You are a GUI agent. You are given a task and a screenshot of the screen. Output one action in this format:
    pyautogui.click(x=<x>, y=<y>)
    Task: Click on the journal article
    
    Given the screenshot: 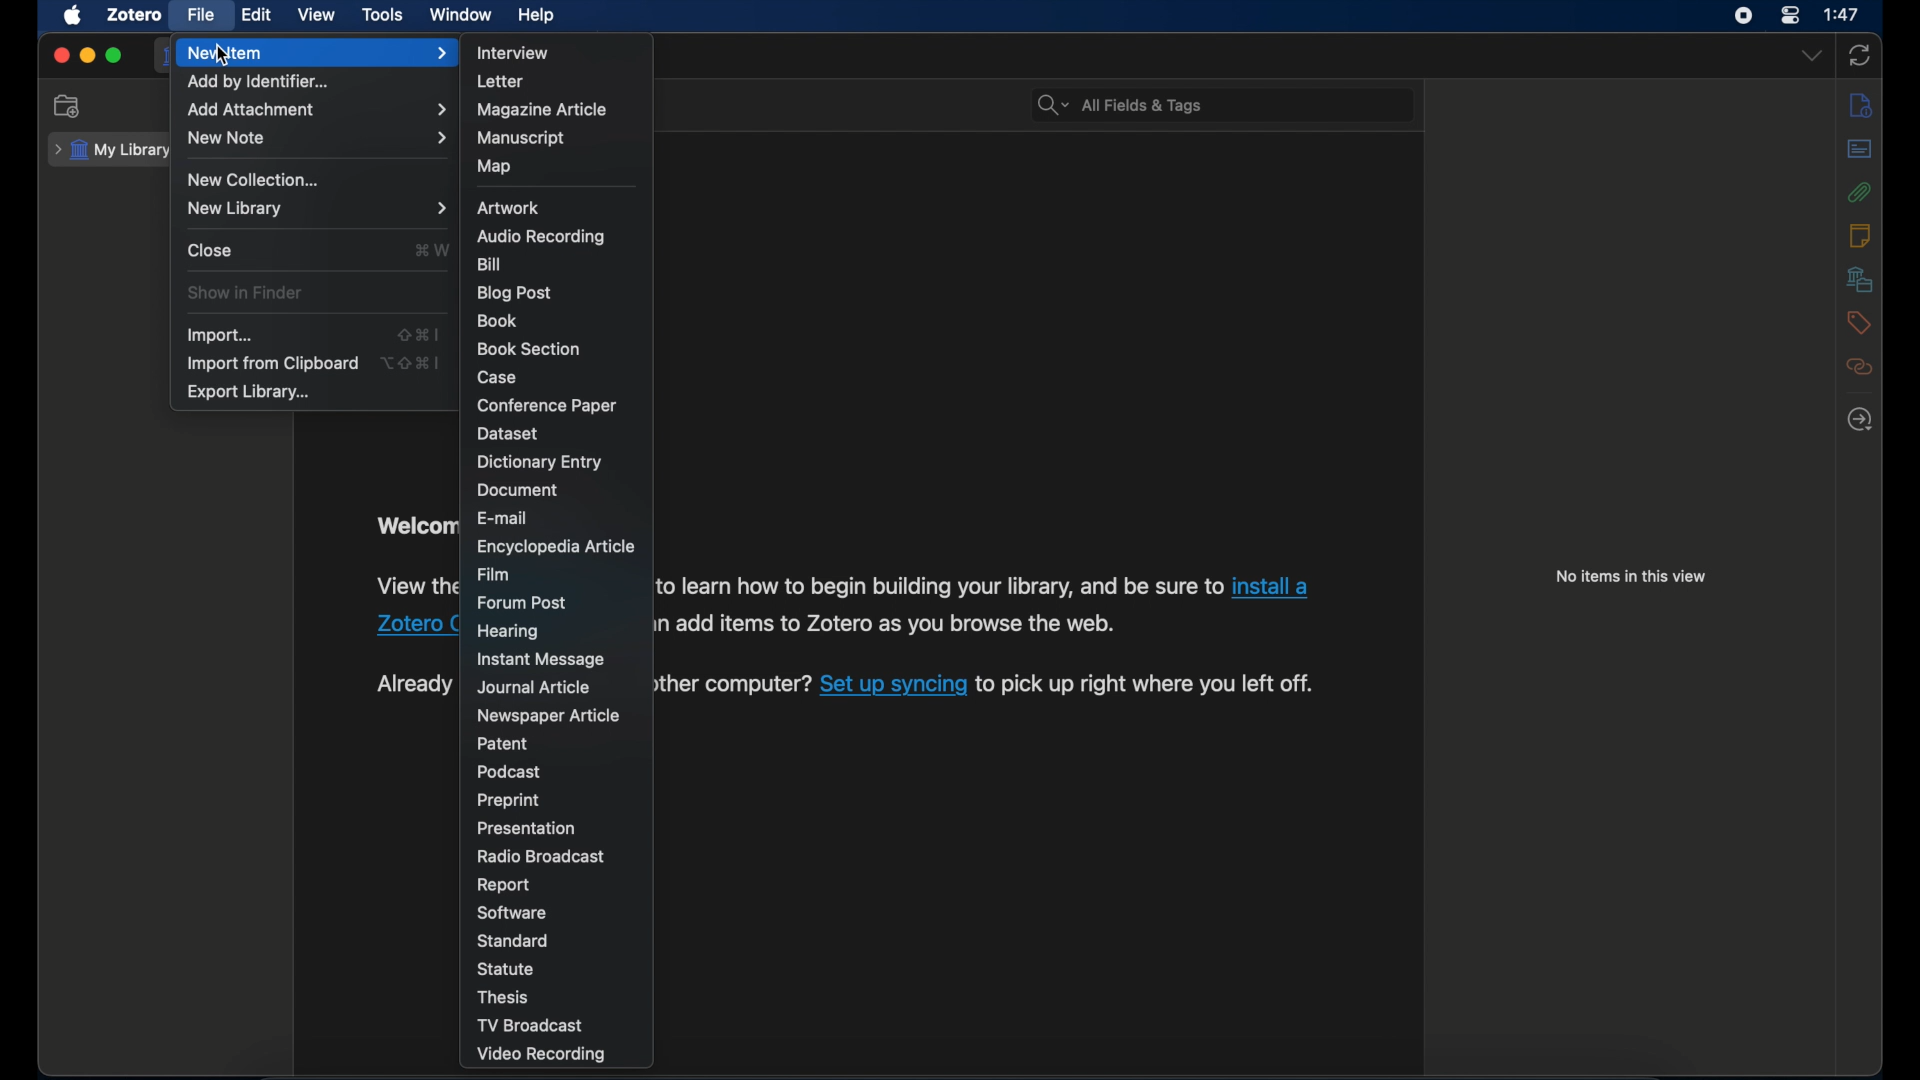 What is the action you would take?
    pyautogui.click(x=535, y=688)
    